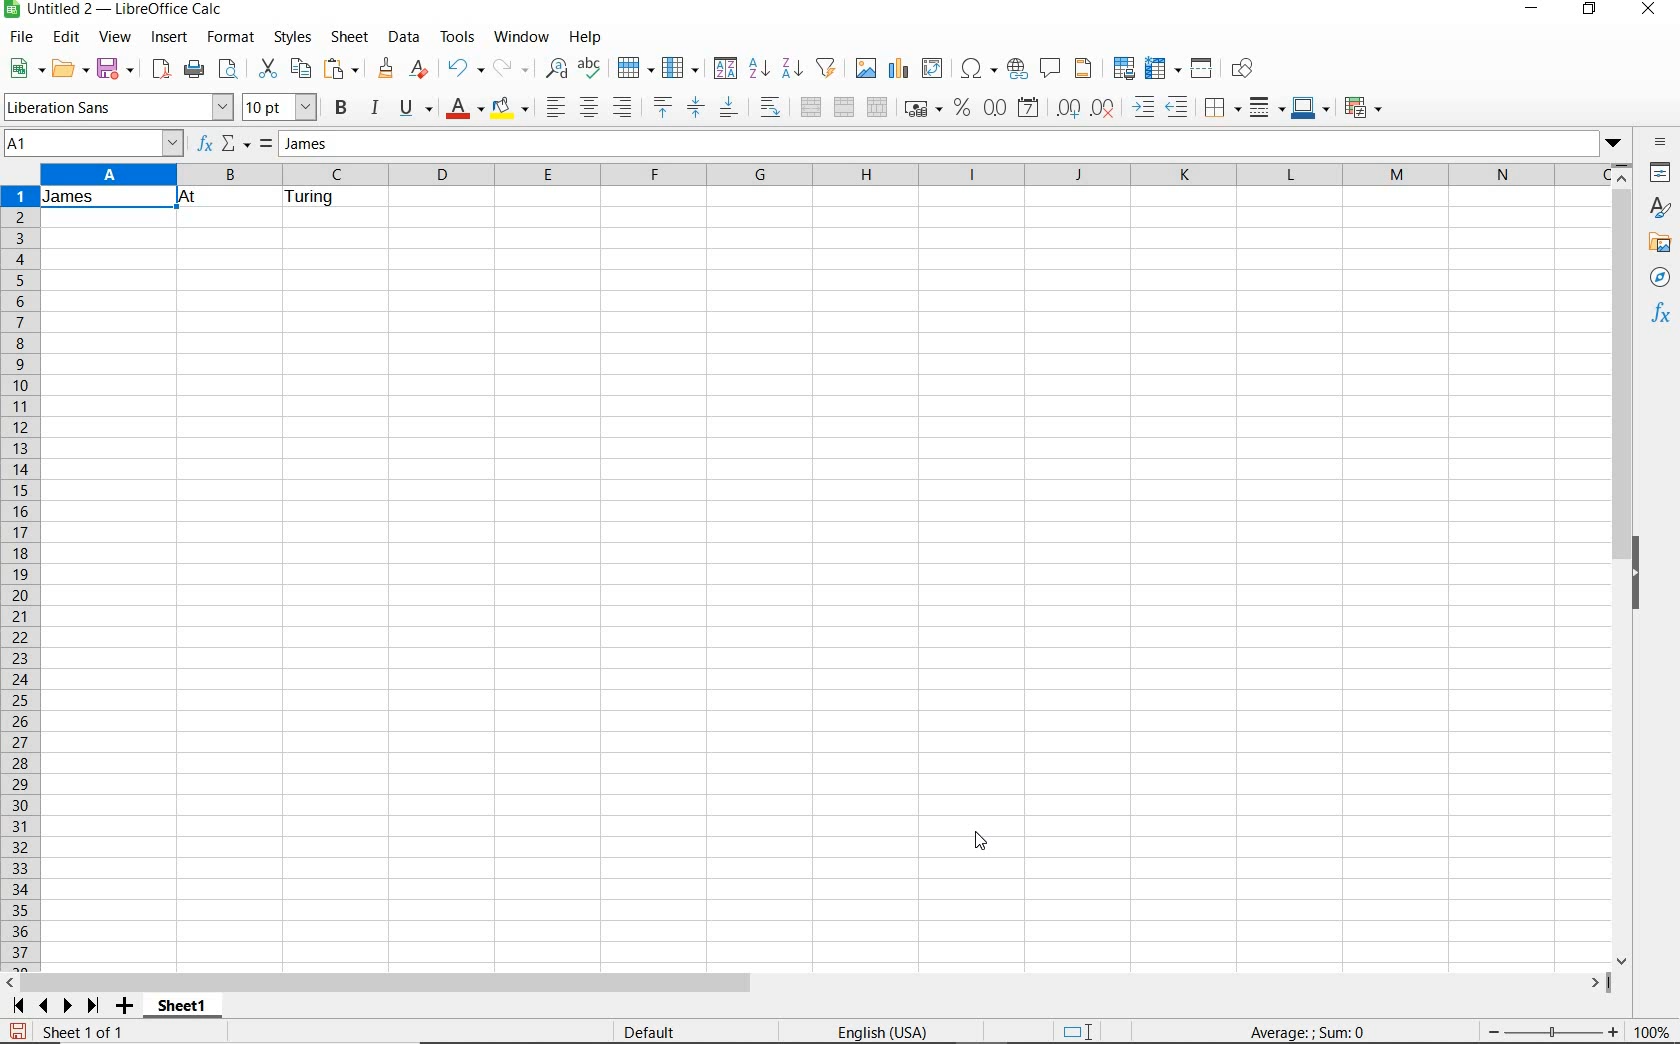 This screenshot has width=1680, height=1044. Describe the element at coordinates (1654, 1033) in the screenshot. I see `zoom factor` at that location.